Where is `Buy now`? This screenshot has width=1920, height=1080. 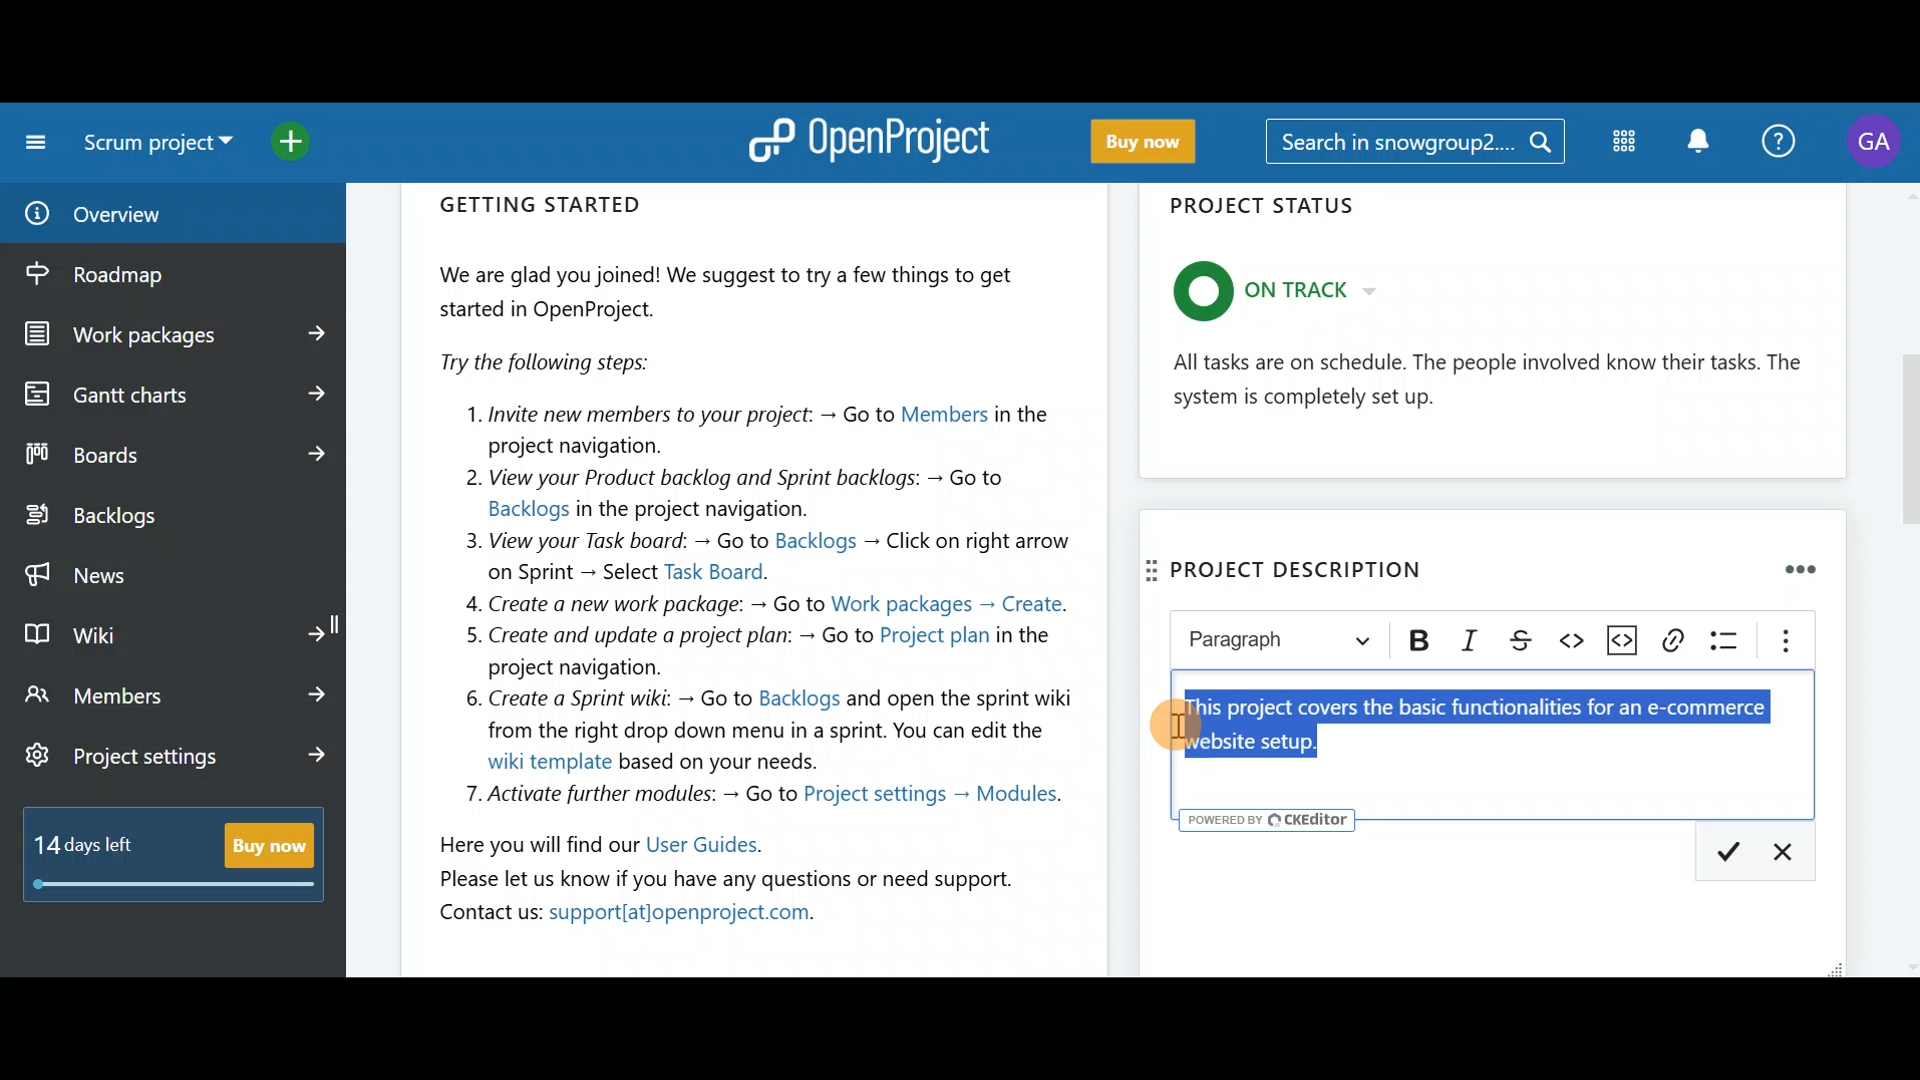
Buy now is located at coordinates (1157, 143).